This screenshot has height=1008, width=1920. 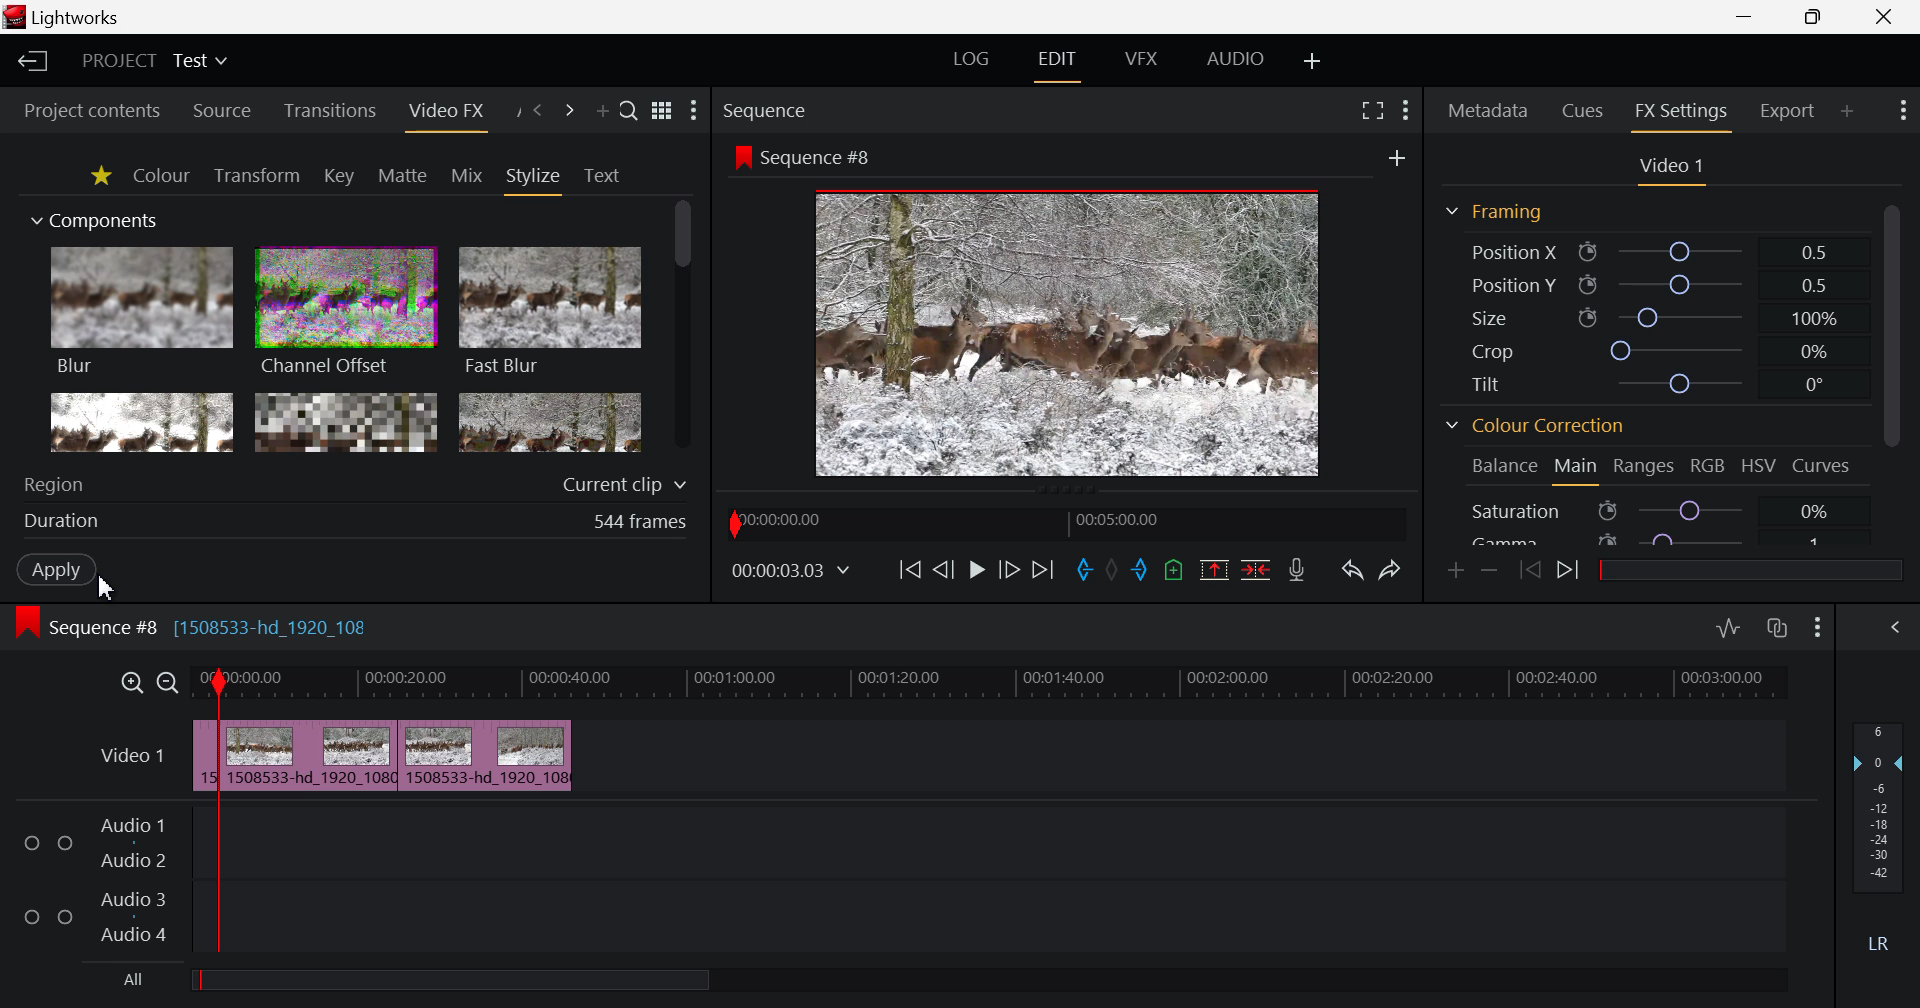 What do you see at coordinates (1091, 330) in the screenshot?
I see `Preview at Stop` at bounding box center [1091, 330].